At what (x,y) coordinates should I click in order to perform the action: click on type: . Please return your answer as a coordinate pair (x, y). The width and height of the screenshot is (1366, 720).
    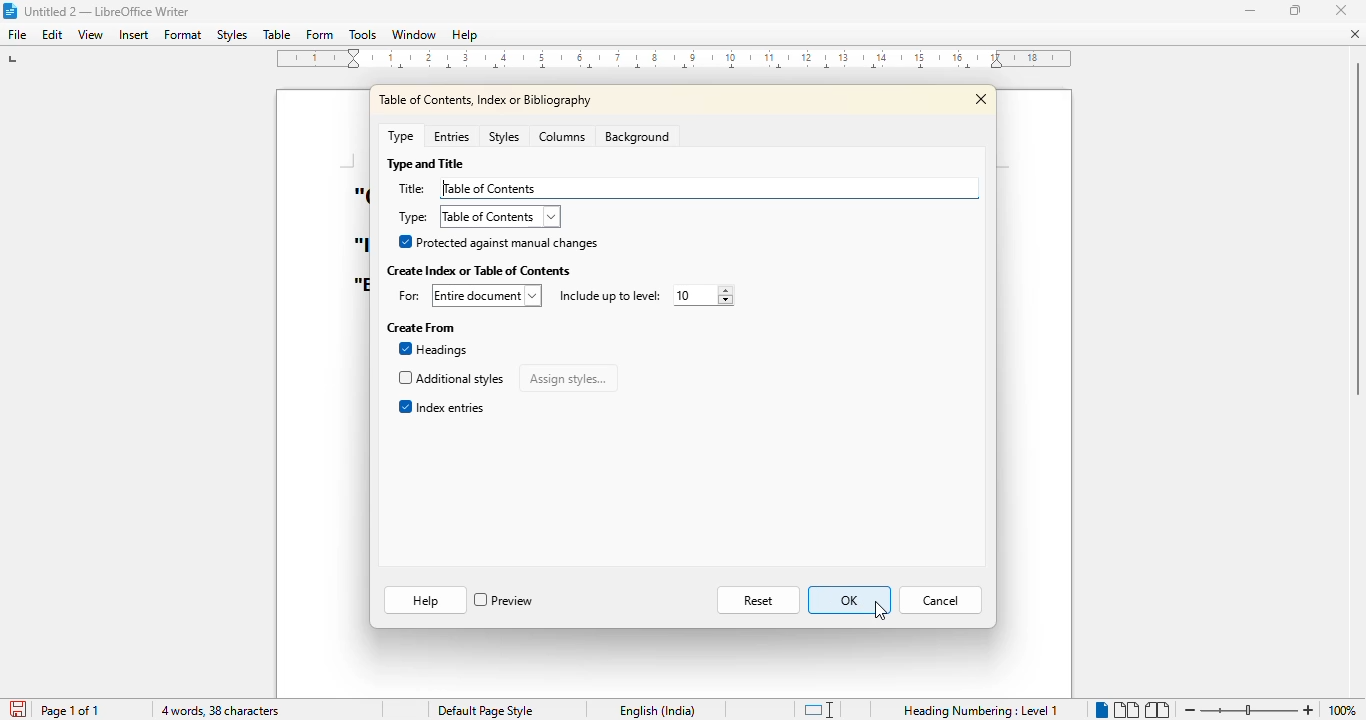
    Looking at the image, I should click on (414, 217).